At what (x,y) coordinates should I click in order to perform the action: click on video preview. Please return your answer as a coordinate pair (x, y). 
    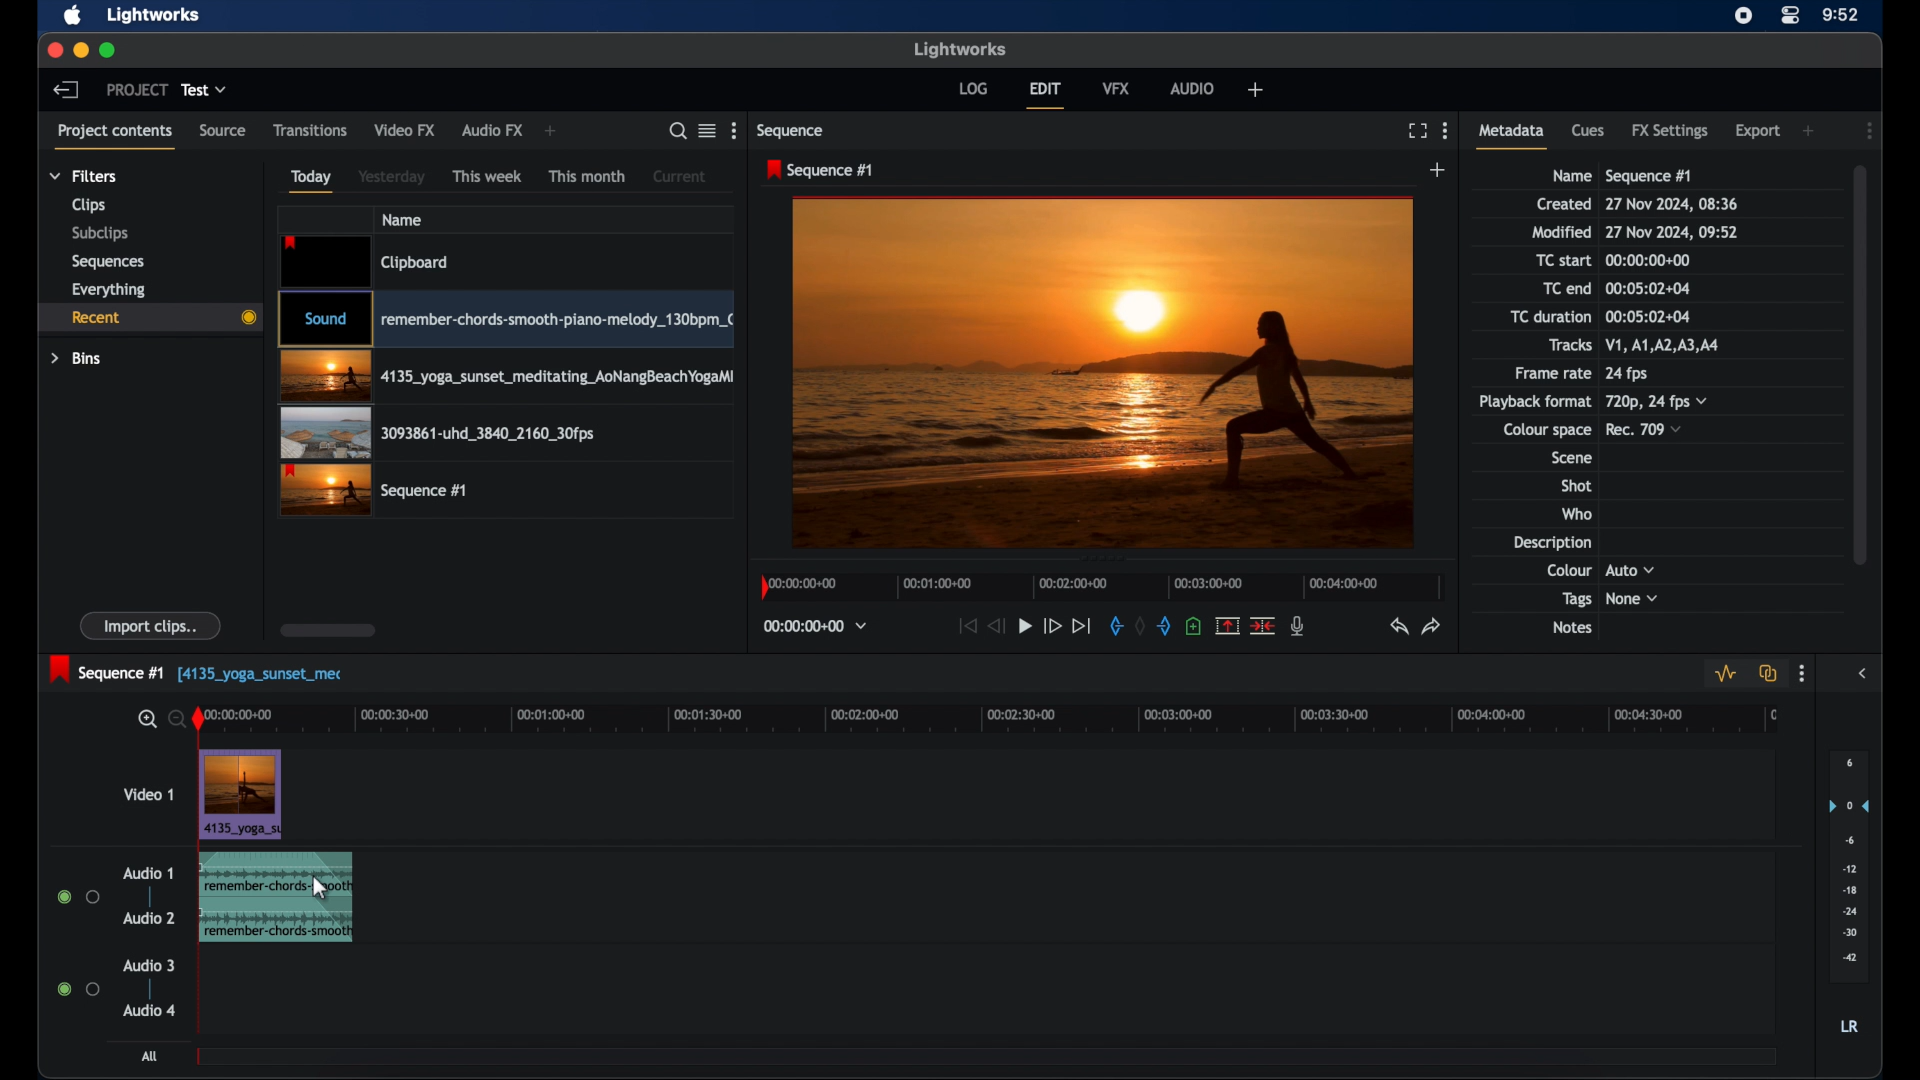
    Looking at the image, I should click on (1103, 371).